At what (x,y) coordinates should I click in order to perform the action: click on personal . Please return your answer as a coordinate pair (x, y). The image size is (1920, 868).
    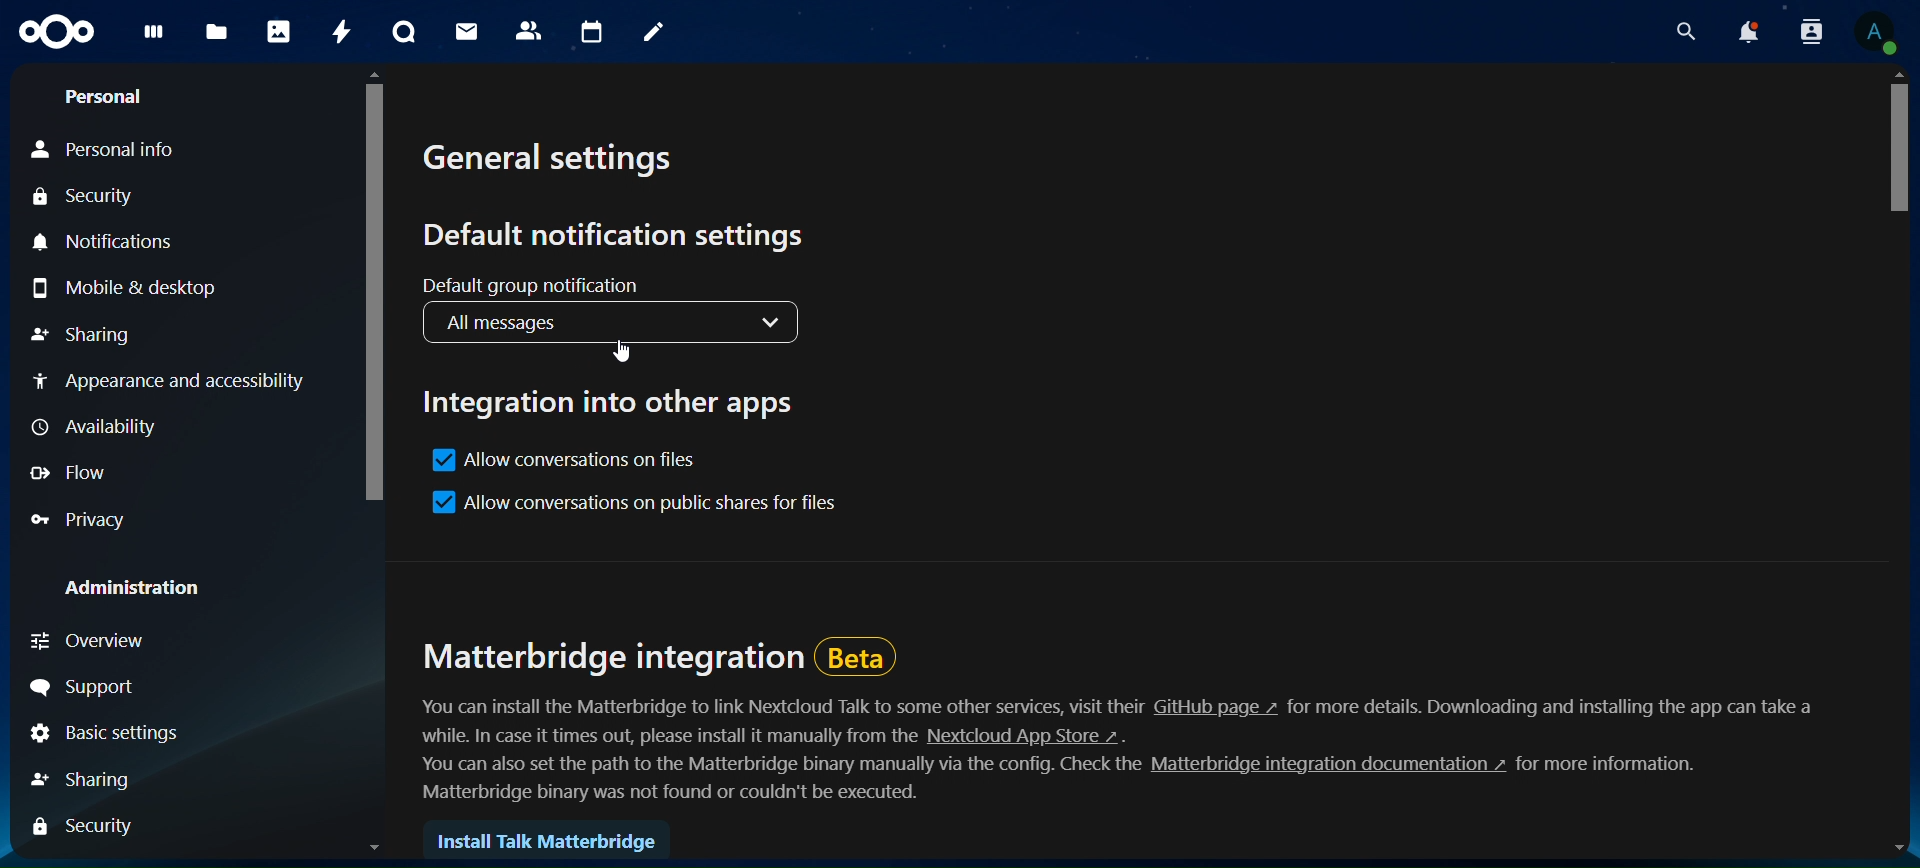
    Looking at the image, I should click on (104, 95).